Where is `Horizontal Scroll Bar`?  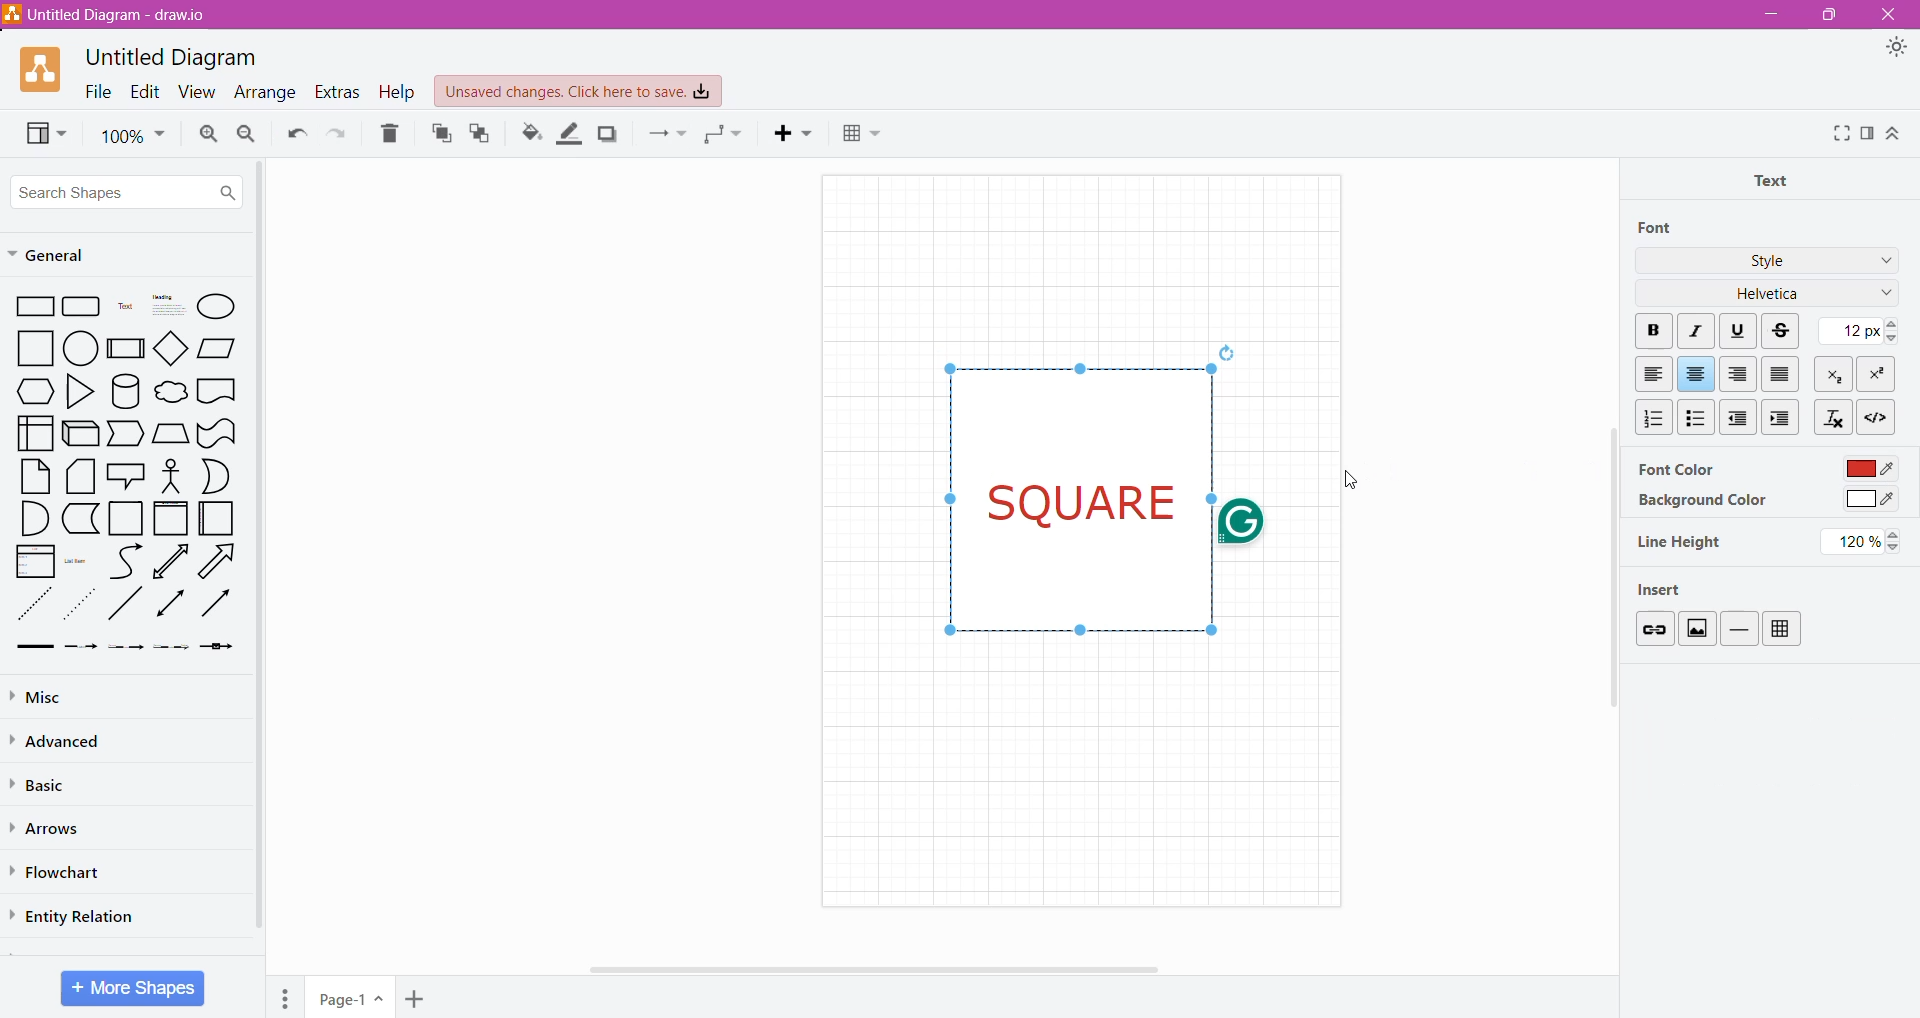 Horizontal Scroll Bar is located at coordinates (883, 969).